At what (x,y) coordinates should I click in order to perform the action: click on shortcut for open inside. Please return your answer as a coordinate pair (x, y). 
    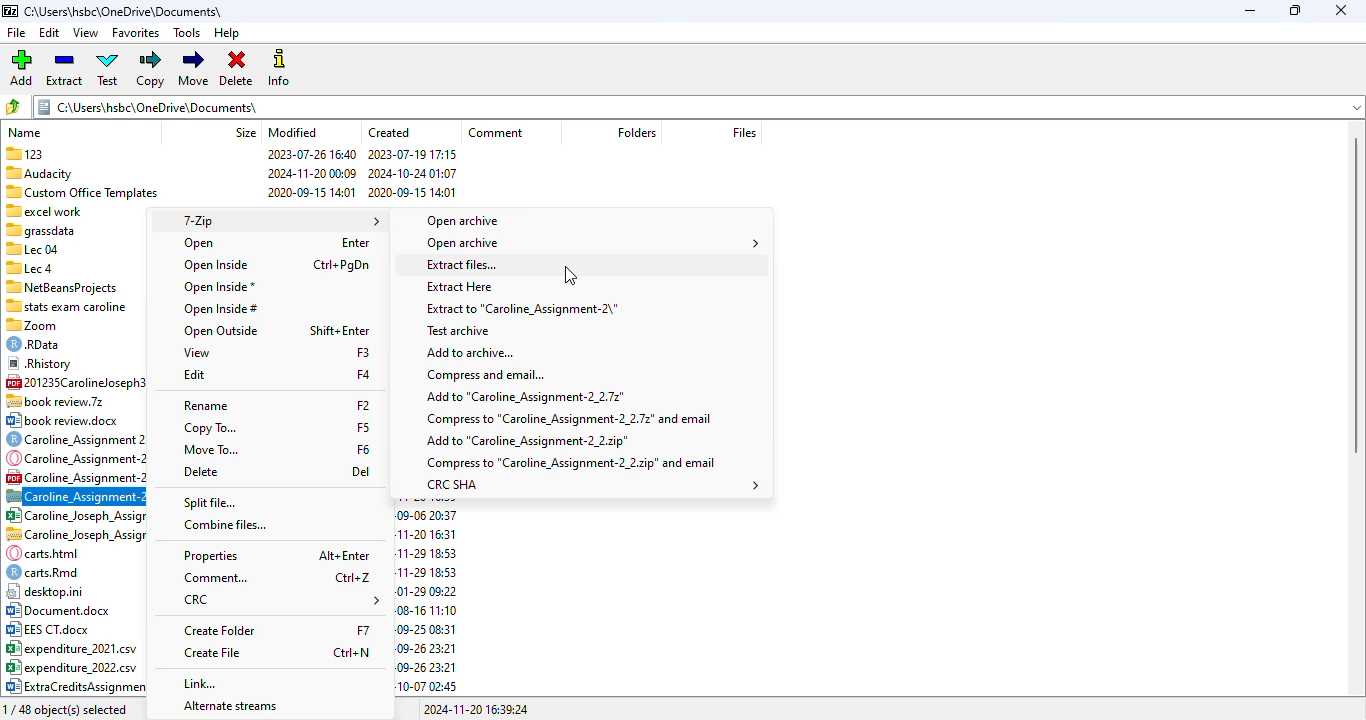
    Looking at the image, I should click on (341, 265).